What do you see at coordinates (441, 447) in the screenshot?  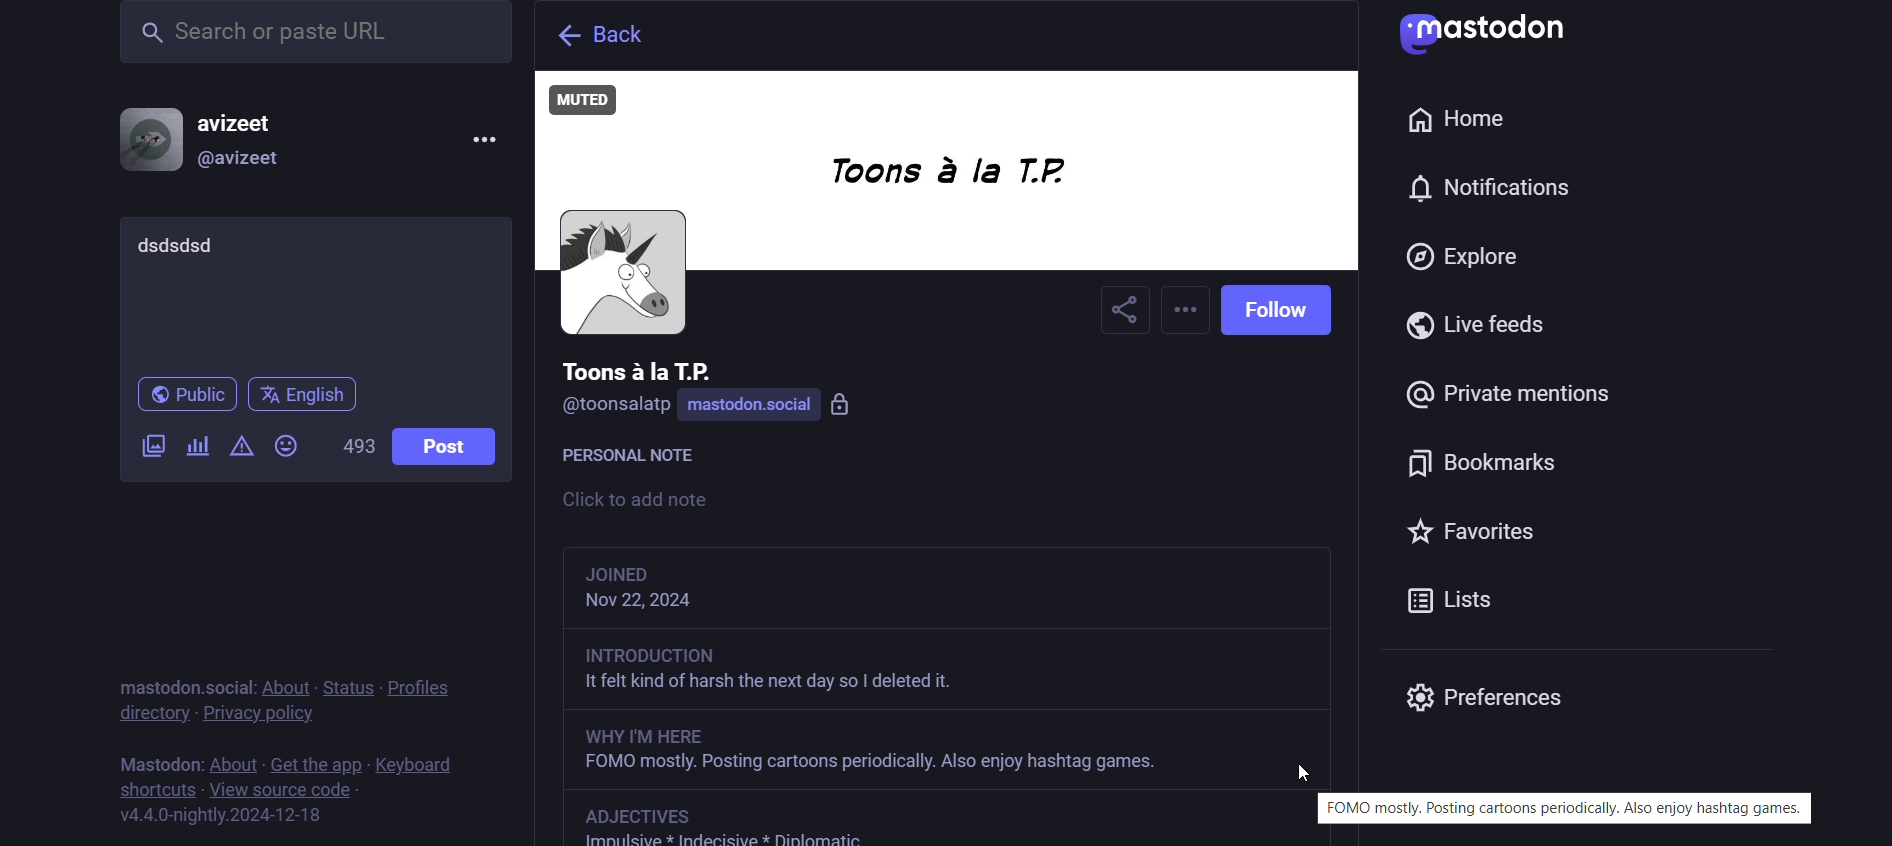 I see `post` at bounding box center [441, 447].